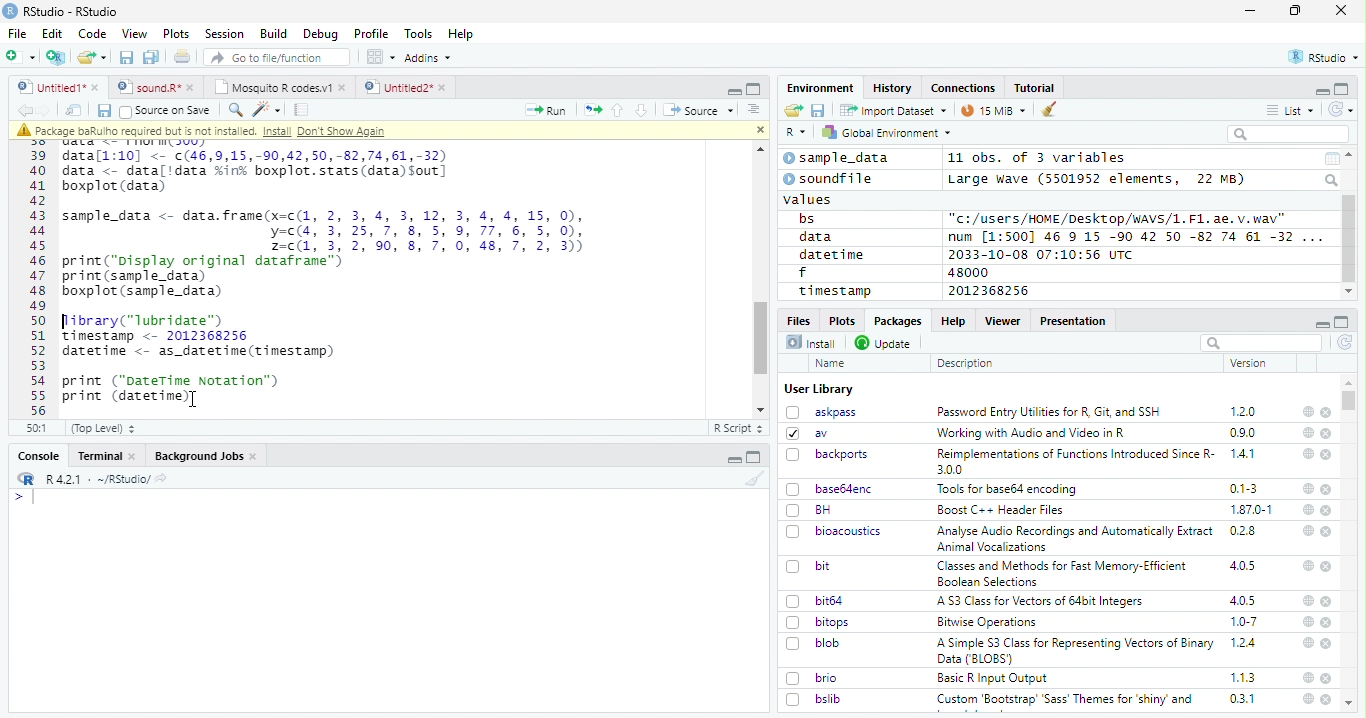 The width and height of the screenshot is (1366, 718). What do you see at coordinates (962, 88) in the screenshot?
I see `Connections` at bounding box center [962, 88].